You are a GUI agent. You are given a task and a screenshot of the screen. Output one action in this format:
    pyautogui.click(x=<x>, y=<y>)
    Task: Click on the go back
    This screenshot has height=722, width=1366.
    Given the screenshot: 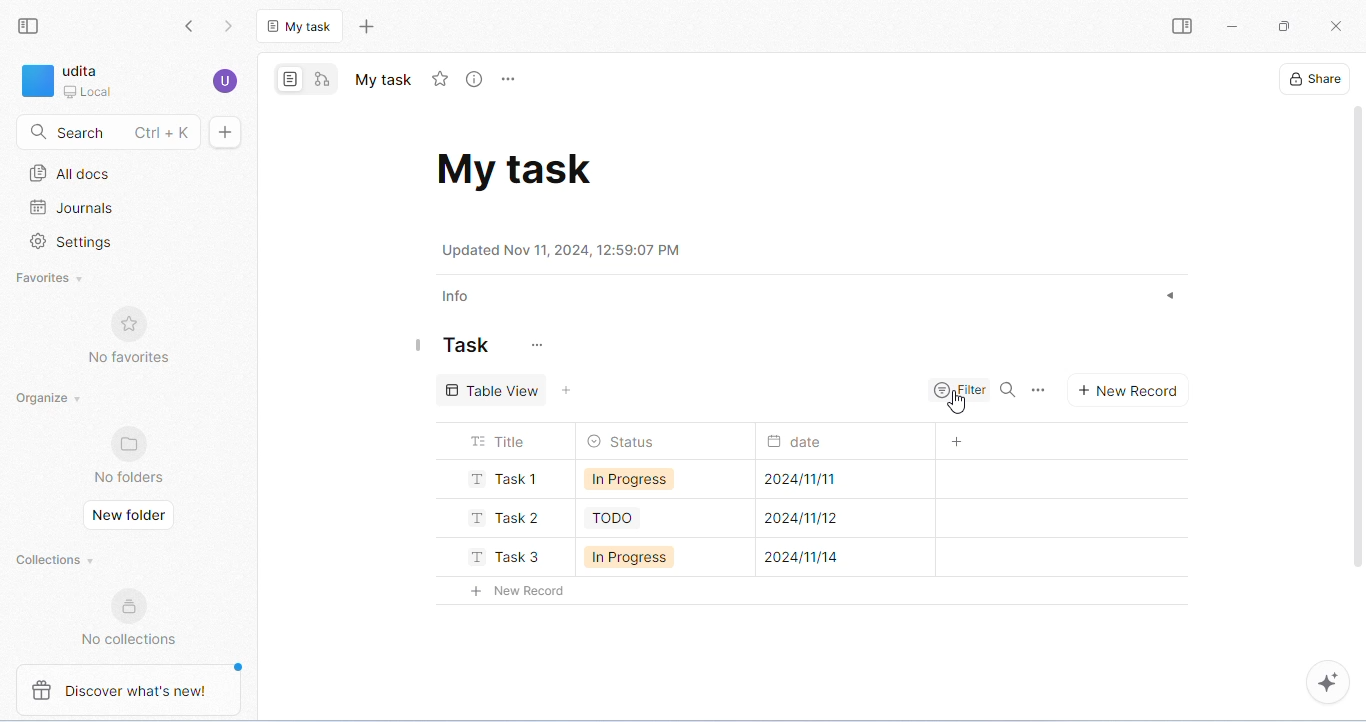 What is the action you would take?
    pyautogui.click(x=190, y=27)
    